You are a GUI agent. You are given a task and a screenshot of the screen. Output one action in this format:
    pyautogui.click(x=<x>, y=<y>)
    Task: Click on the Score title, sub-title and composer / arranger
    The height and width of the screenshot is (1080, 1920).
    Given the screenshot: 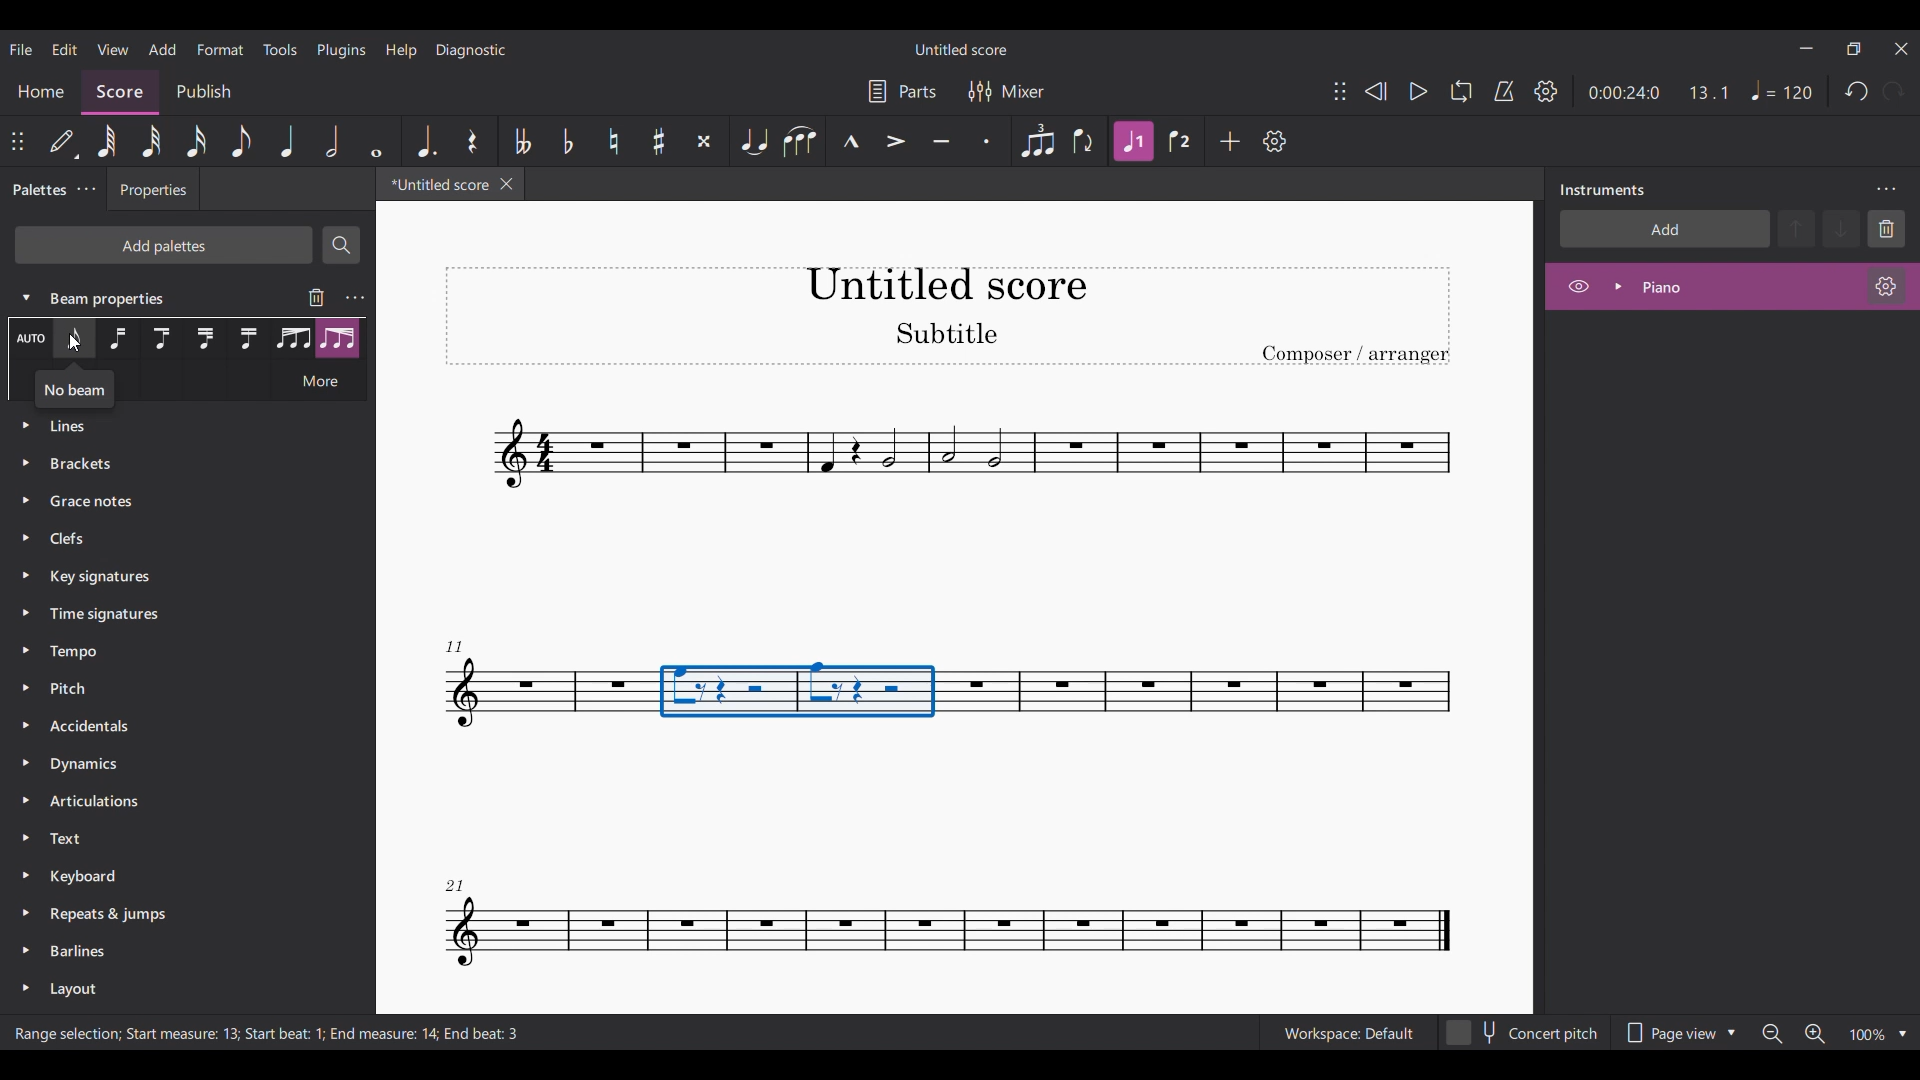 What is the action you would take?
    pyautogui.click(x=947, y=316)
    